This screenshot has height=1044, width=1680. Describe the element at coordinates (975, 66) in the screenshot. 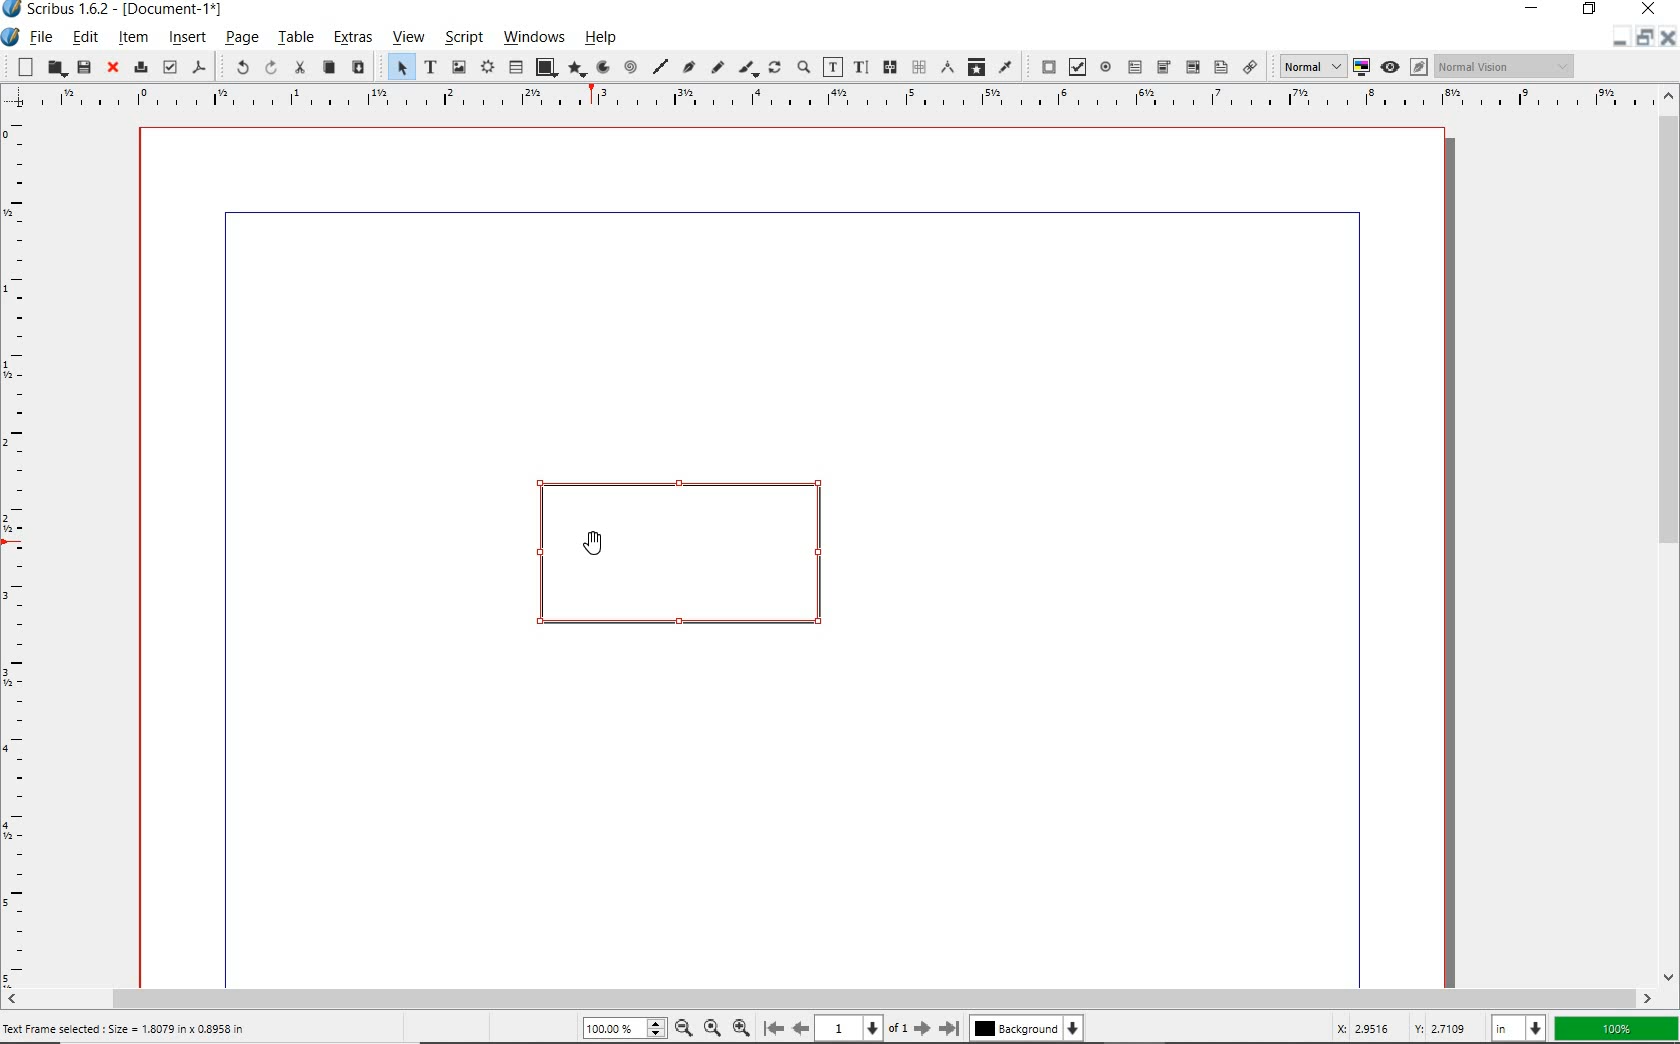

I see `copy item properties` at that location.